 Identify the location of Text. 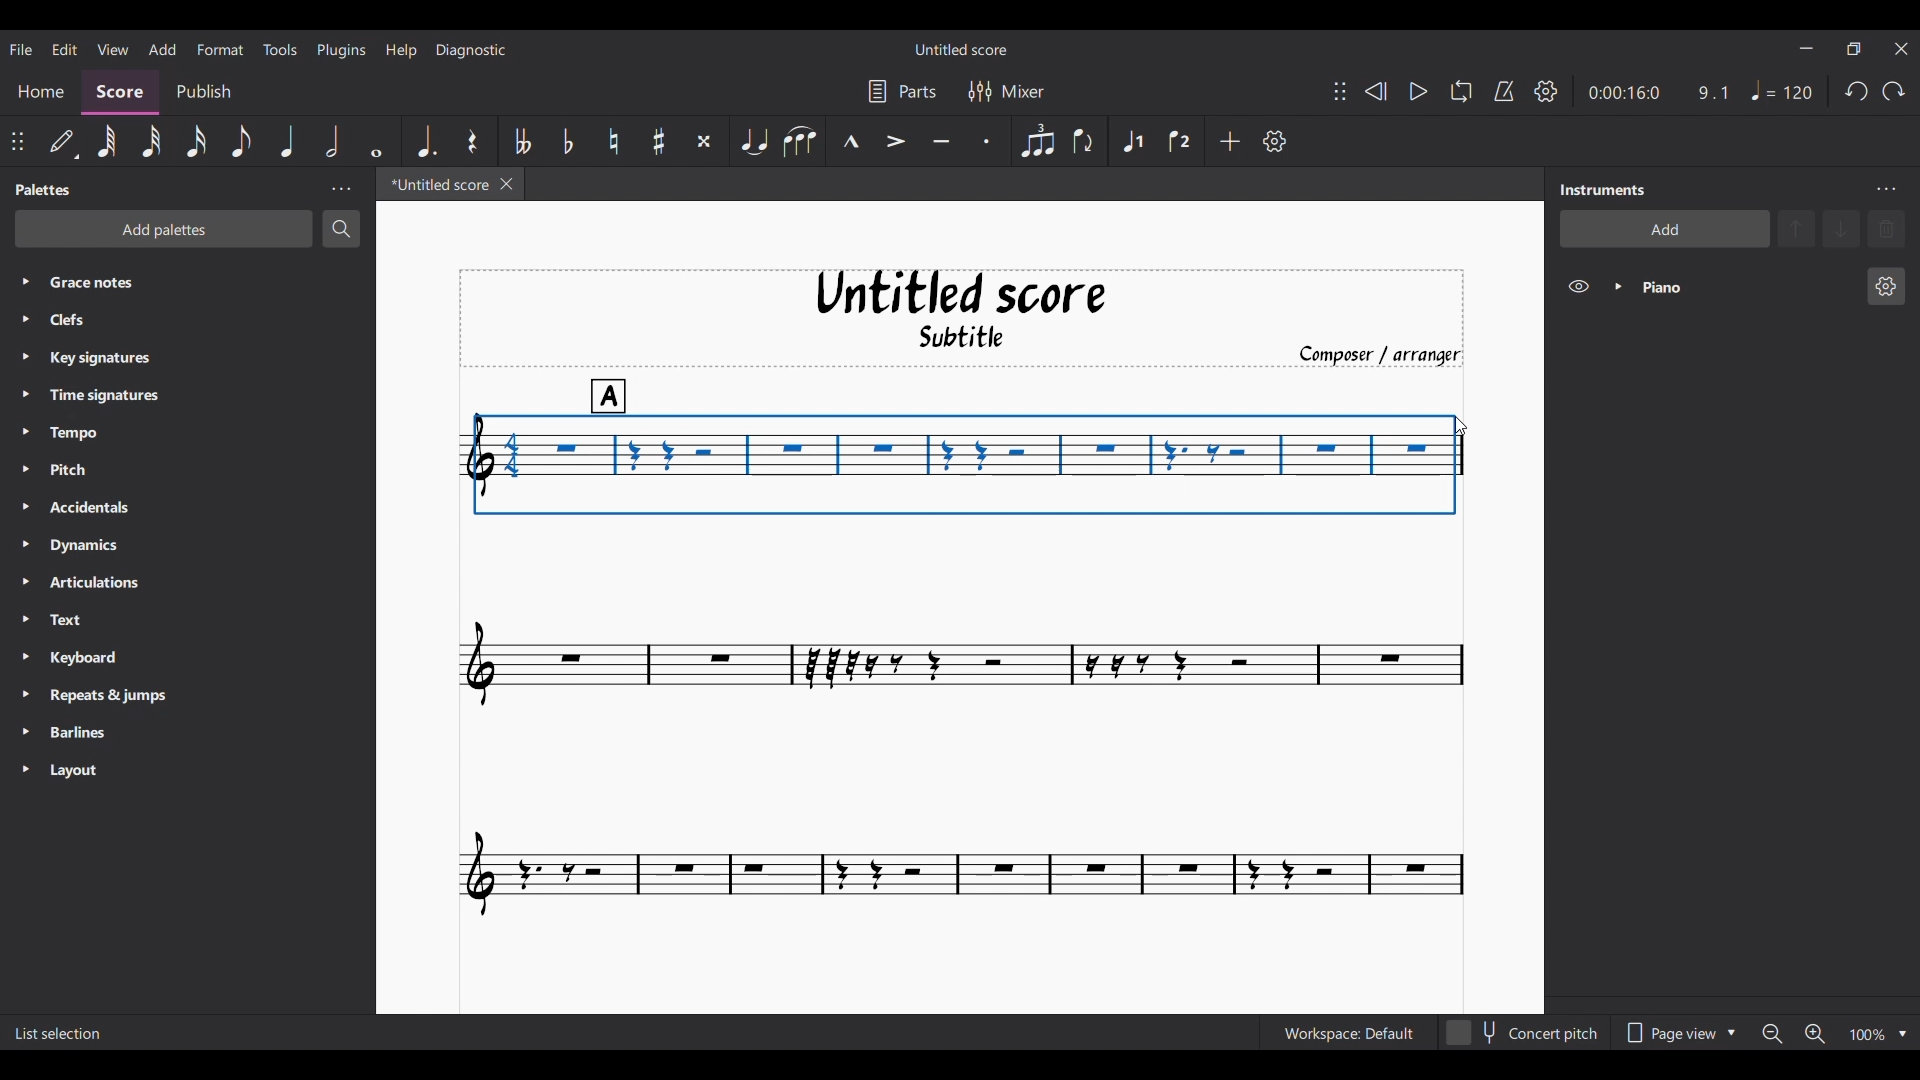
(105, 621).